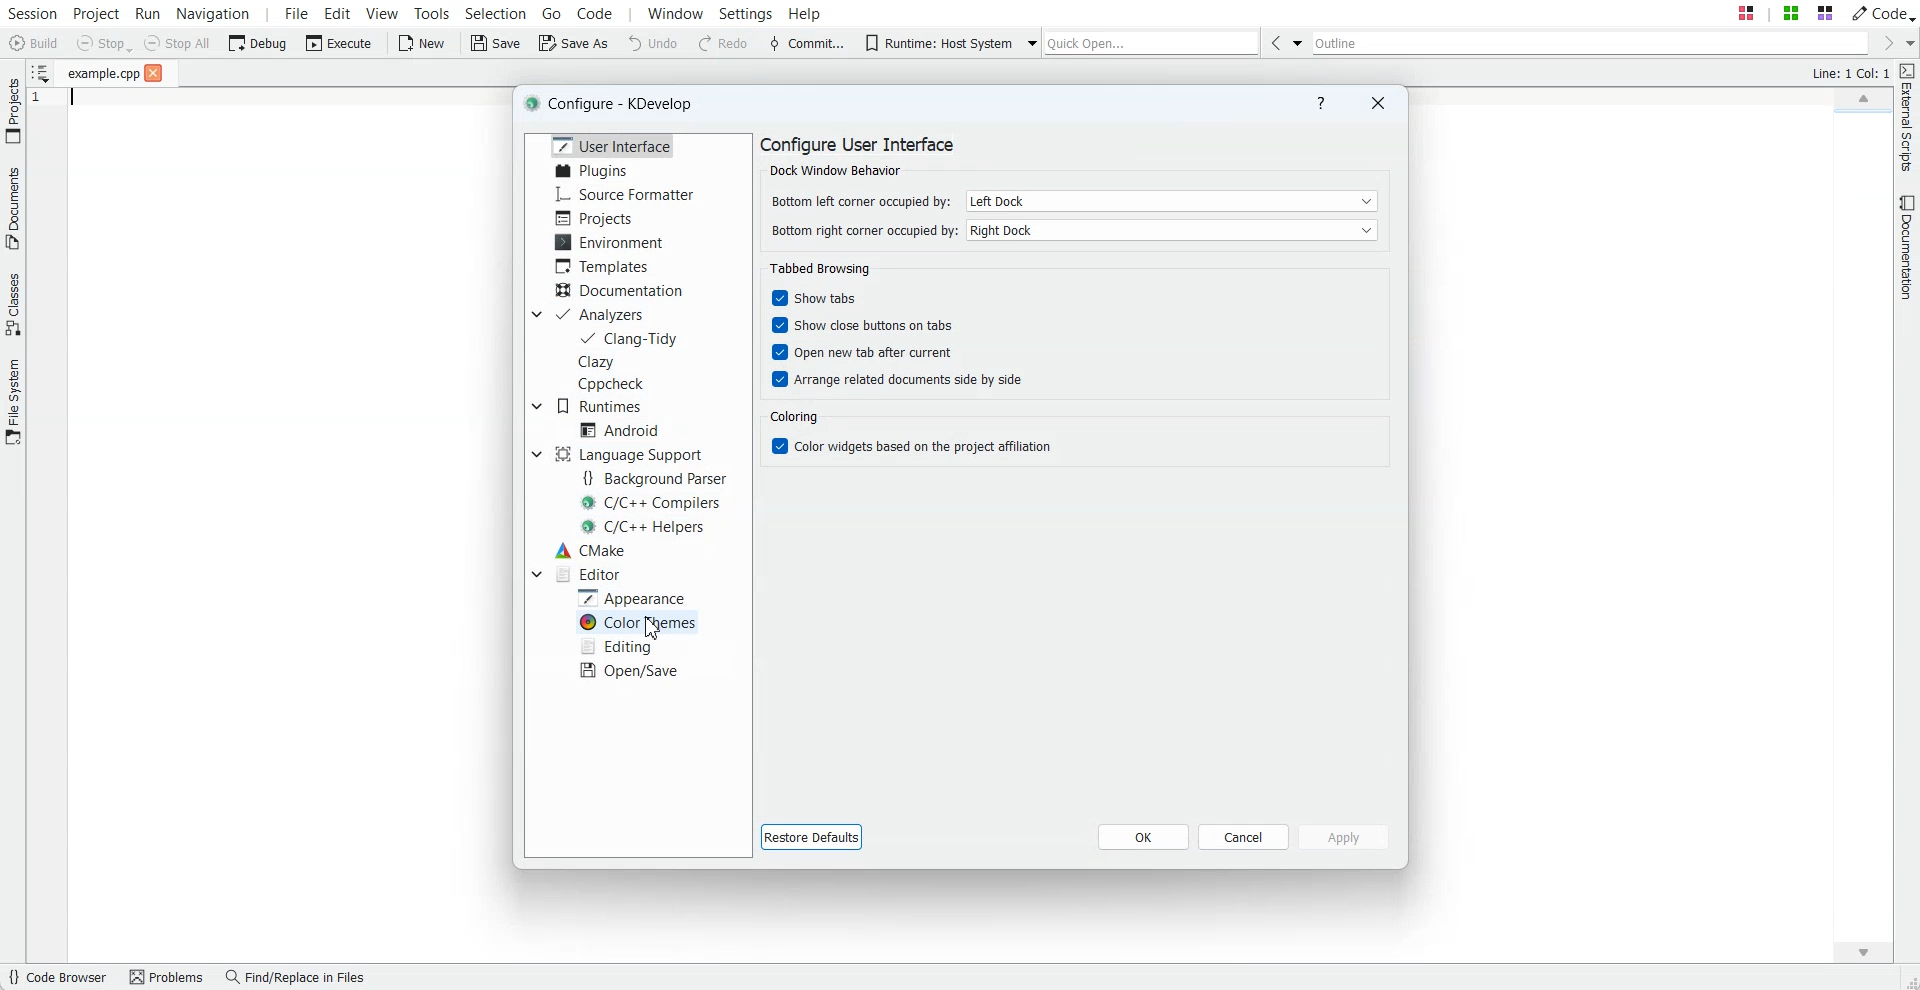  What do you see at coordinates (620, 646) in the screenshot?
I see `Editing` at bounding box center [620, 646].